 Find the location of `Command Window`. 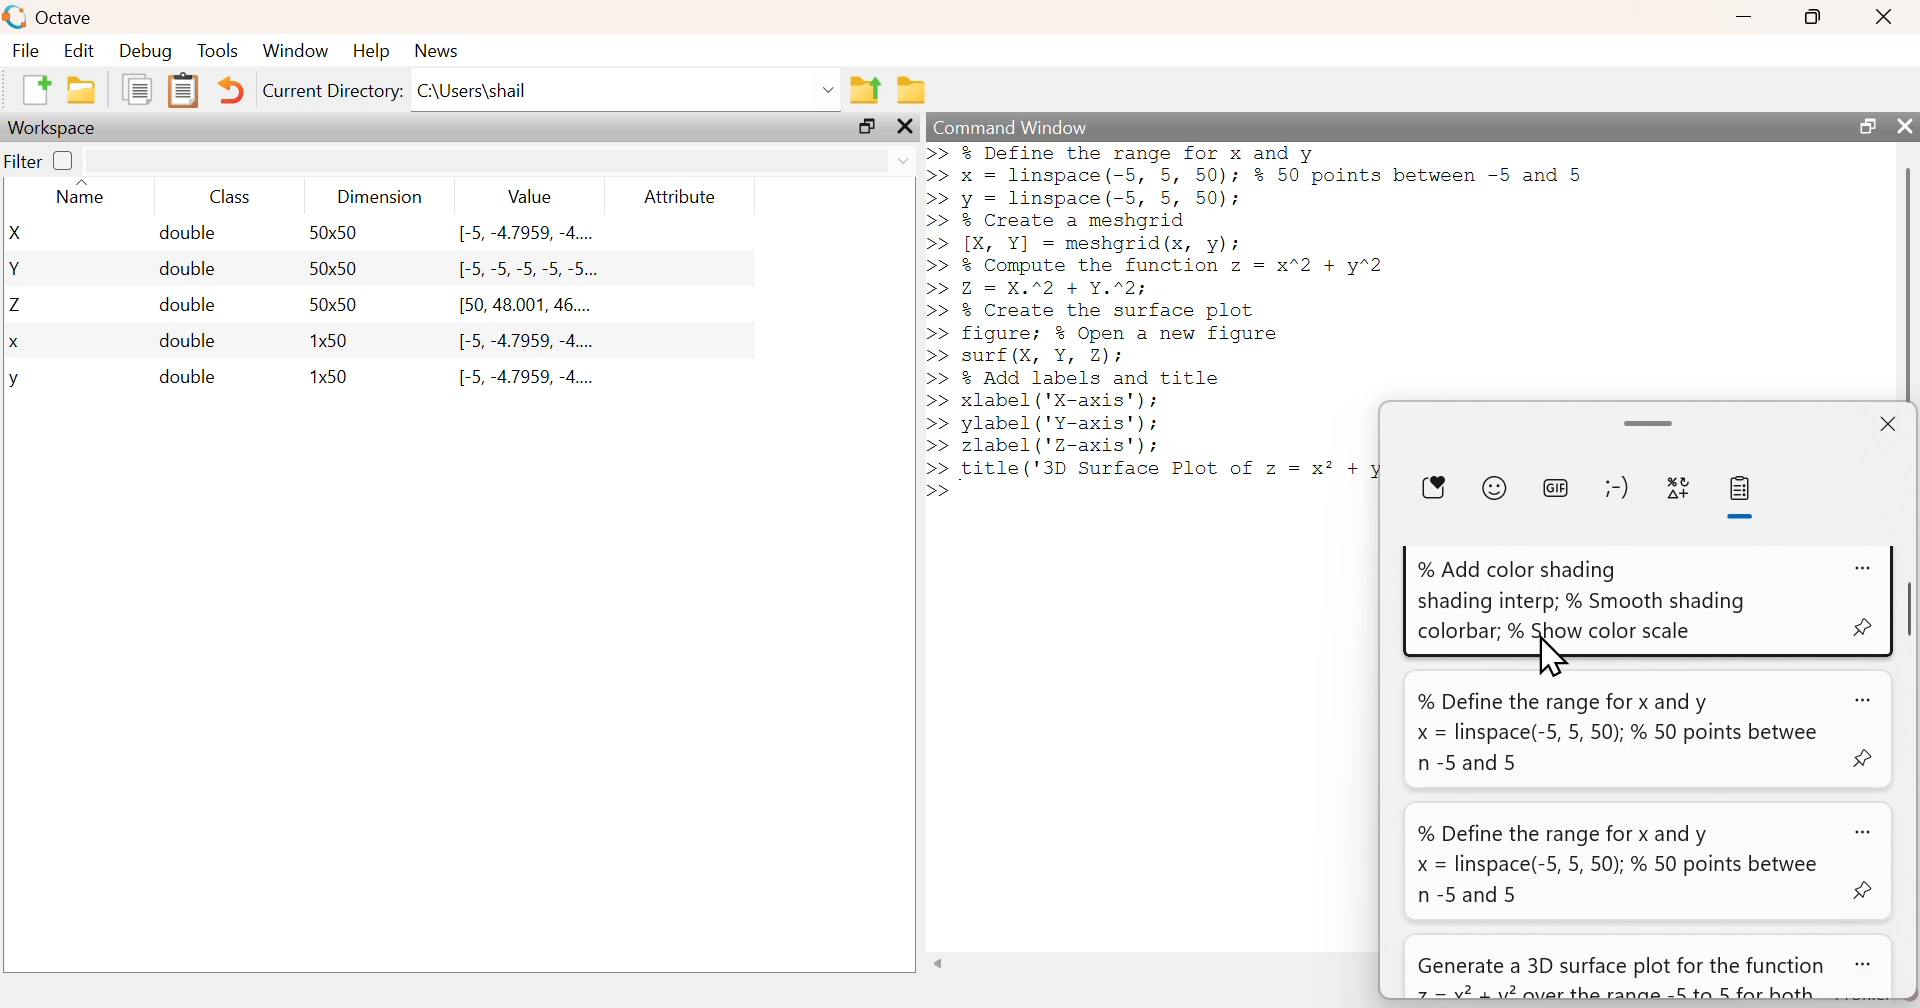

Command Window is located at coordinates (1013, 127).